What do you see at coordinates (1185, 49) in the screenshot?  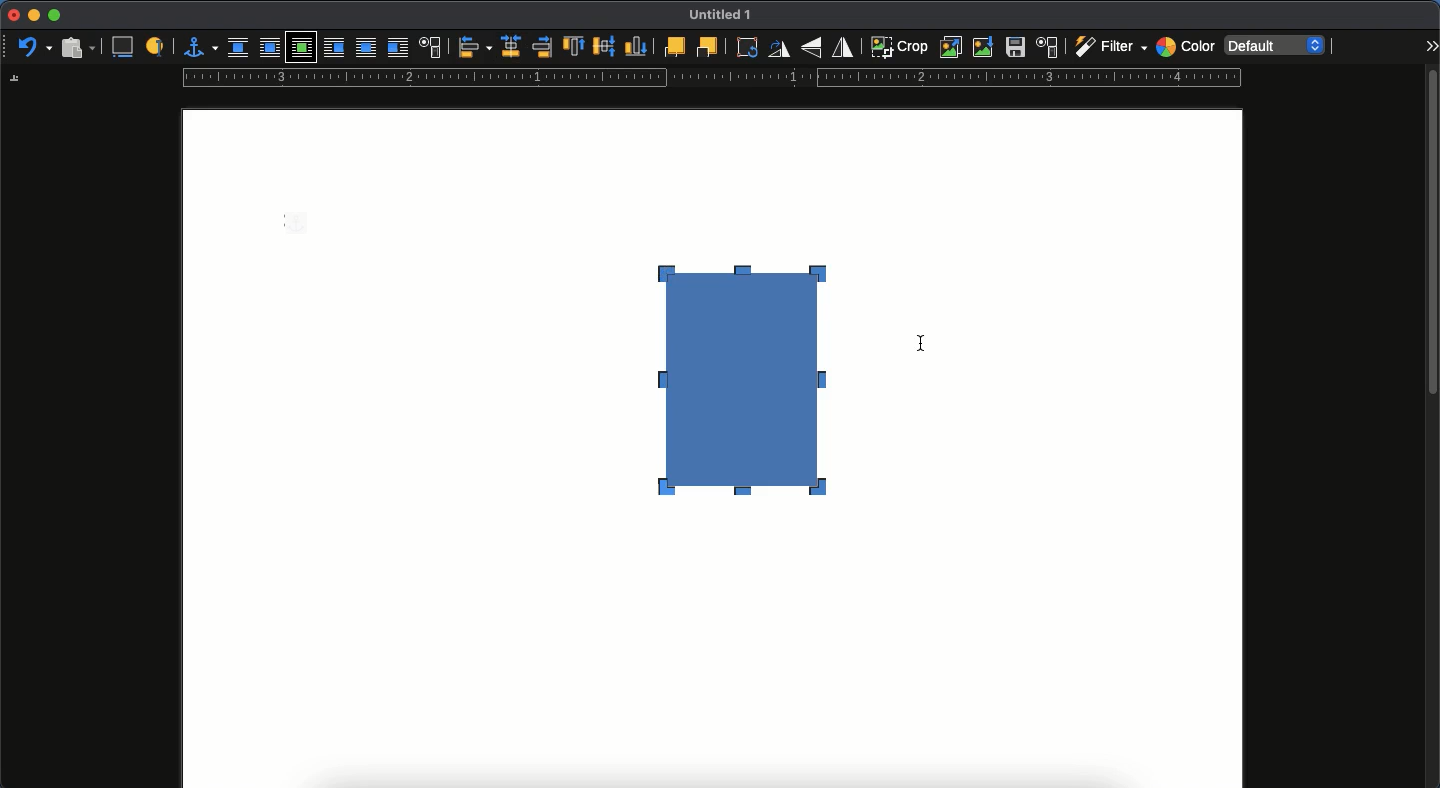 I see `color` at bounding box center [1185, 49].